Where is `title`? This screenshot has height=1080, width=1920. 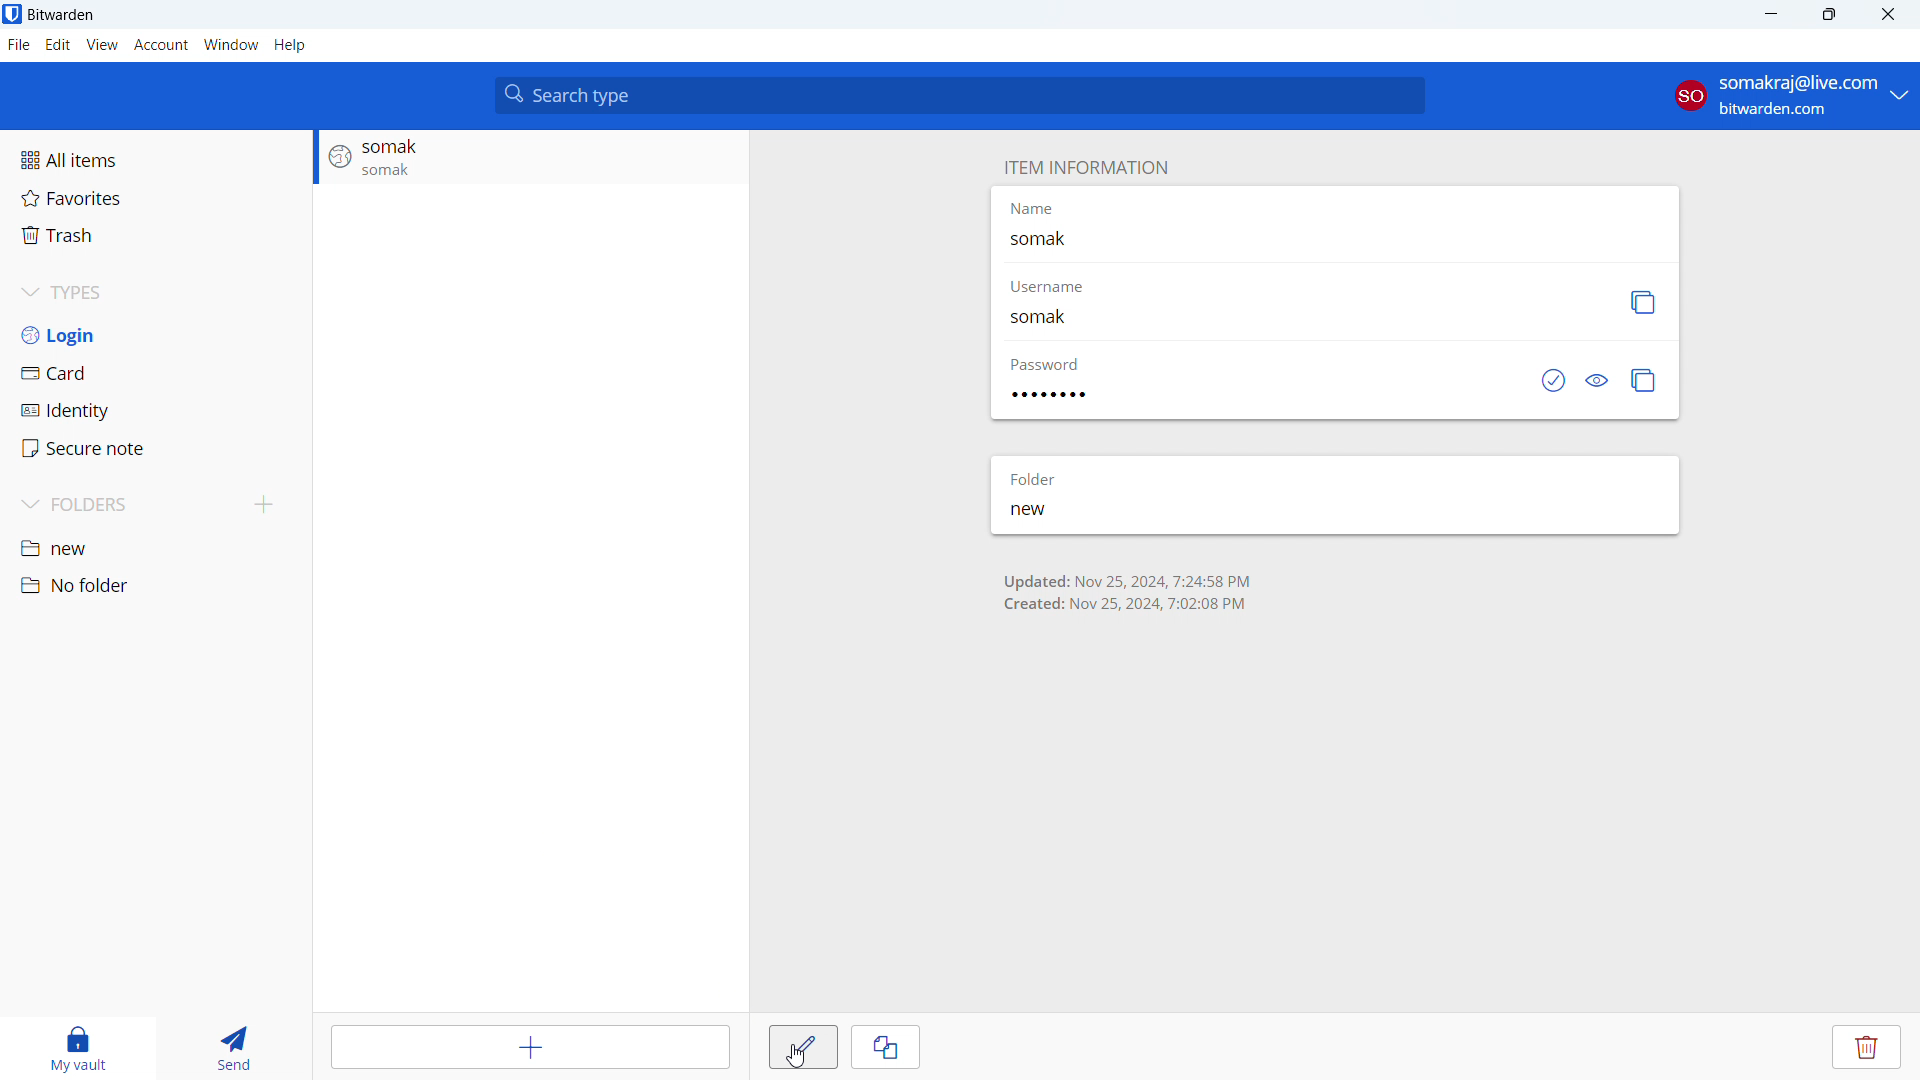 title is located at coordinates (61, 15).